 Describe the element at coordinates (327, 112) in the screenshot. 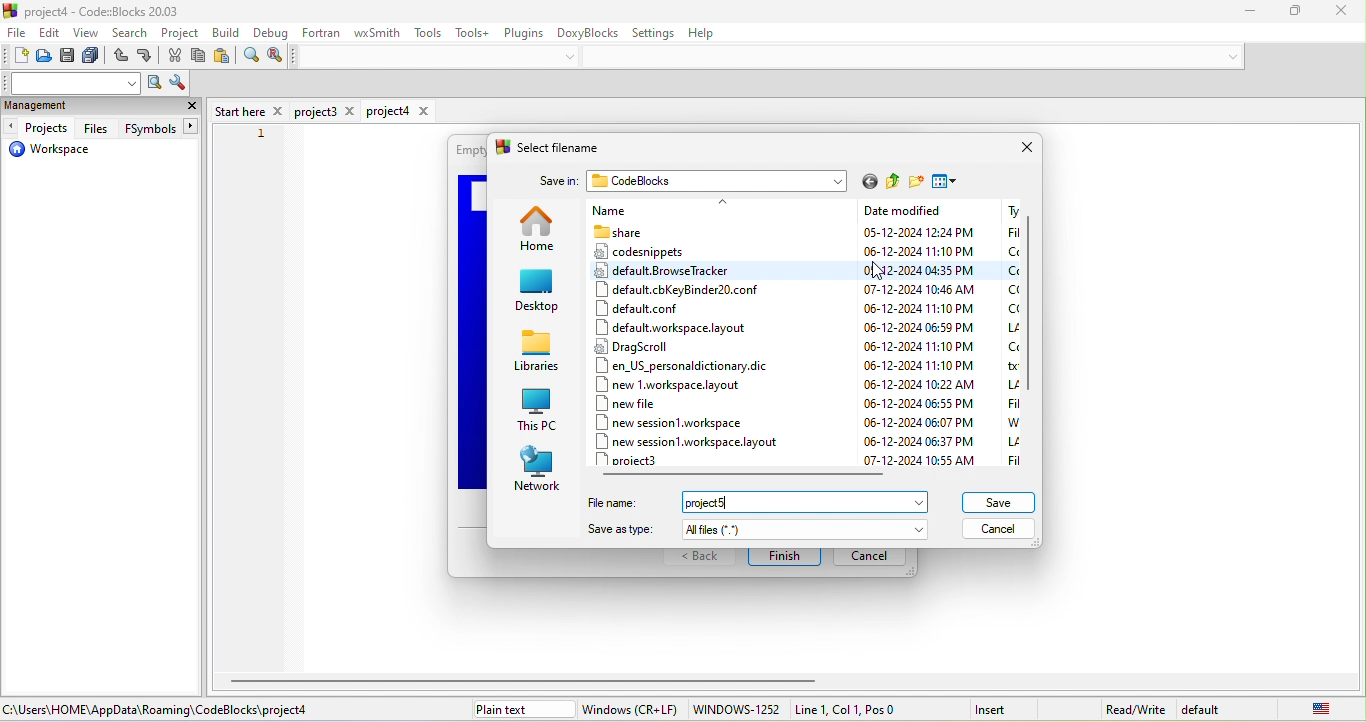

I see `project3` at that location.